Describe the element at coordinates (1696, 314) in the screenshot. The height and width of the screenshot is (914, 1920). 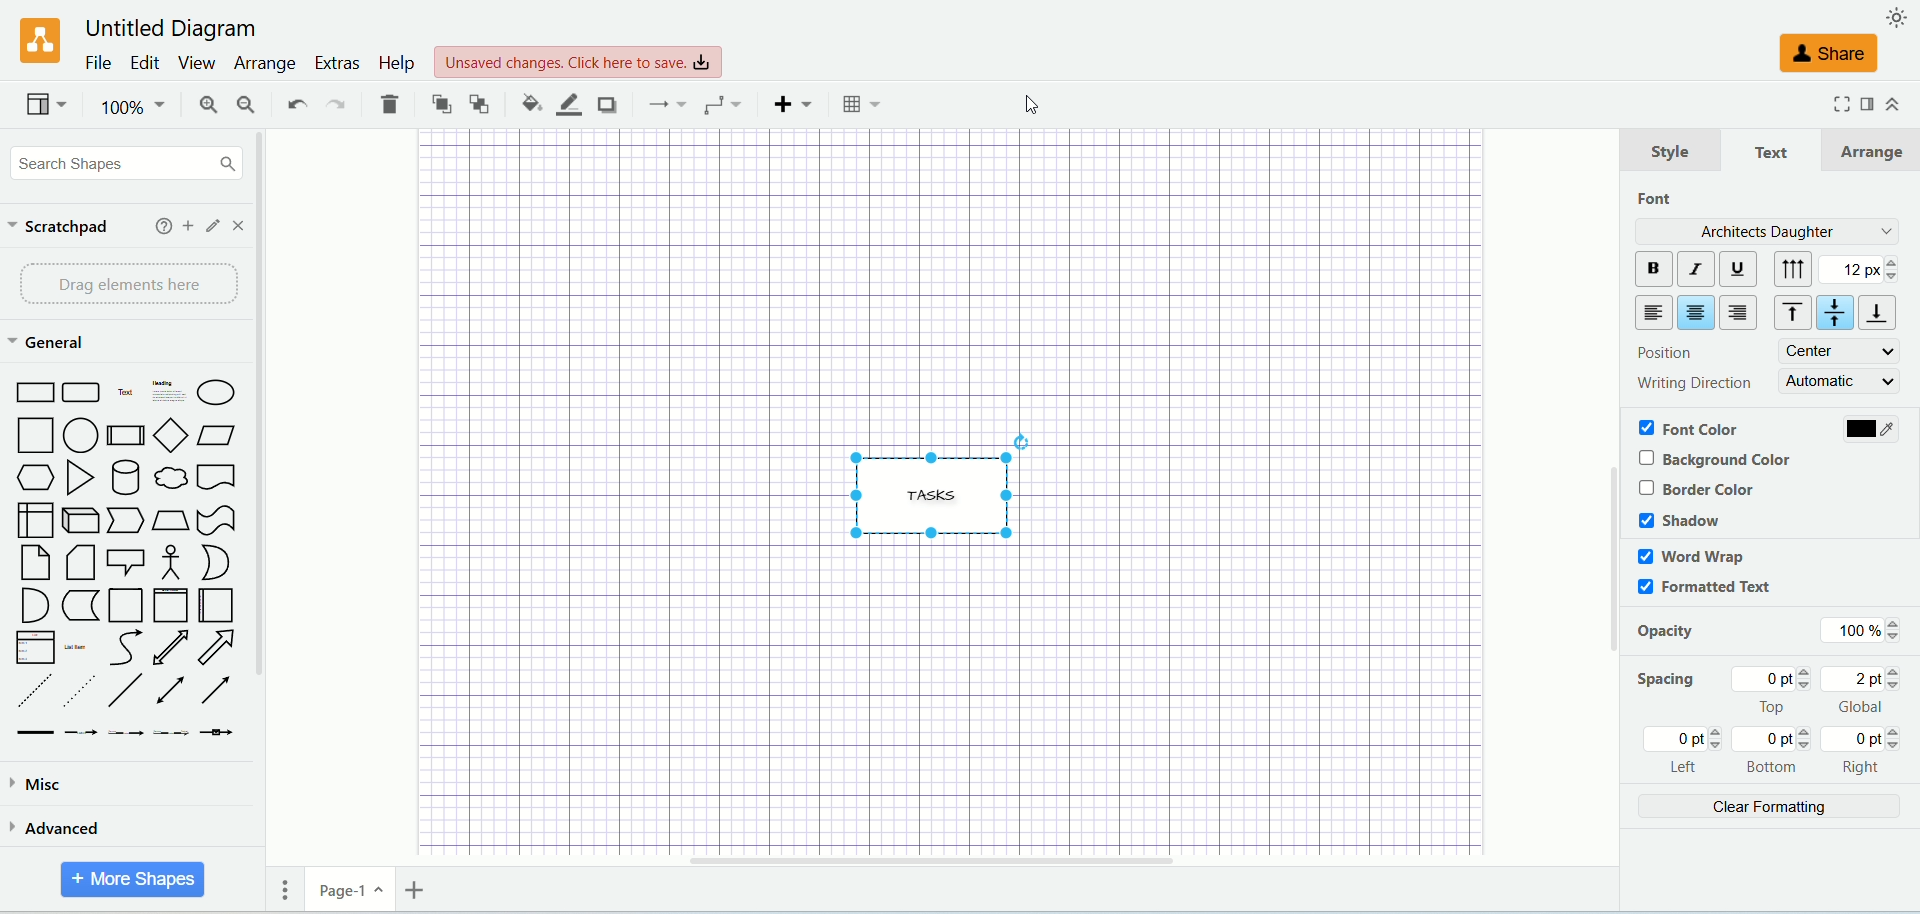
I see `center` at that location.